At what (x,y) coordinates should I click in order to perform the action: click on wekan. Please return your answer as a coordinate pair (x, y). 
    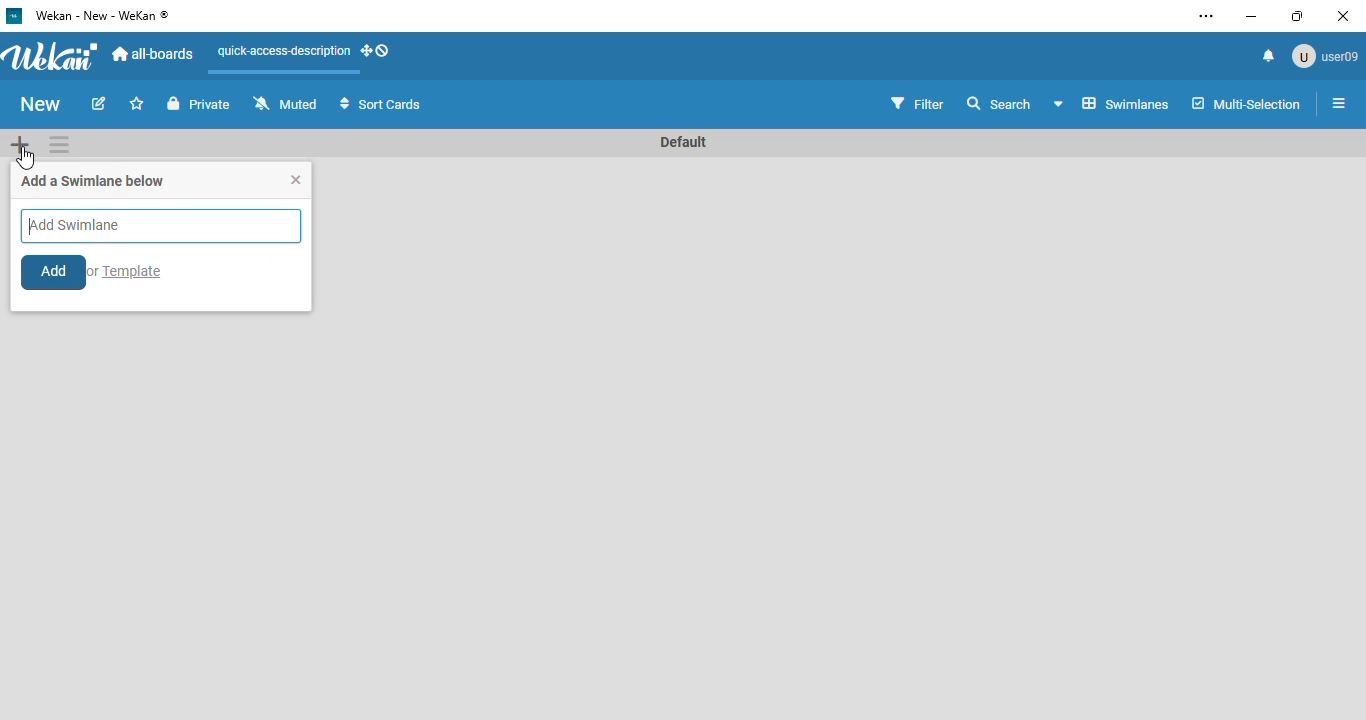
    Looking at the image, I should click on (53, 55).